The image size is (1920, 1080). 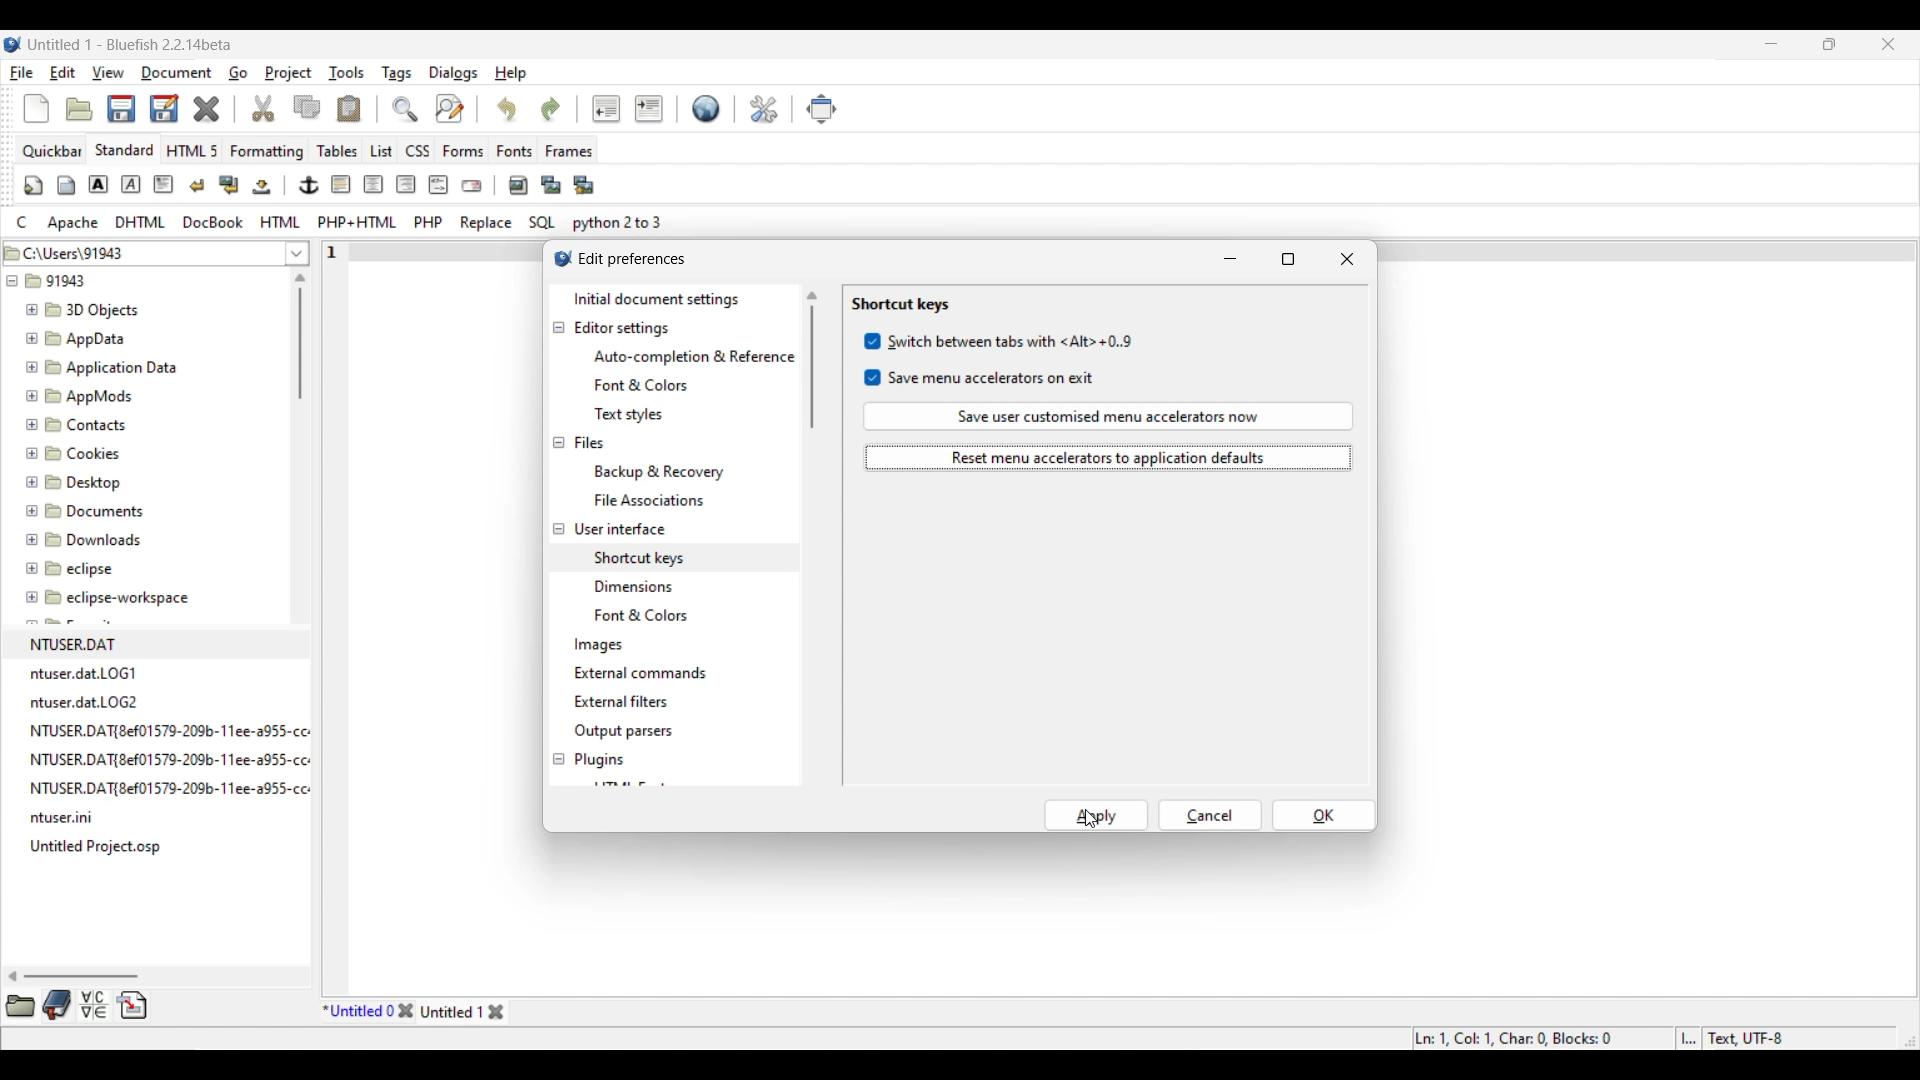 What do you see at coordinates (1230, 259) in the screenshot?
I see `Minimize` at bounding box center [1230, 259].